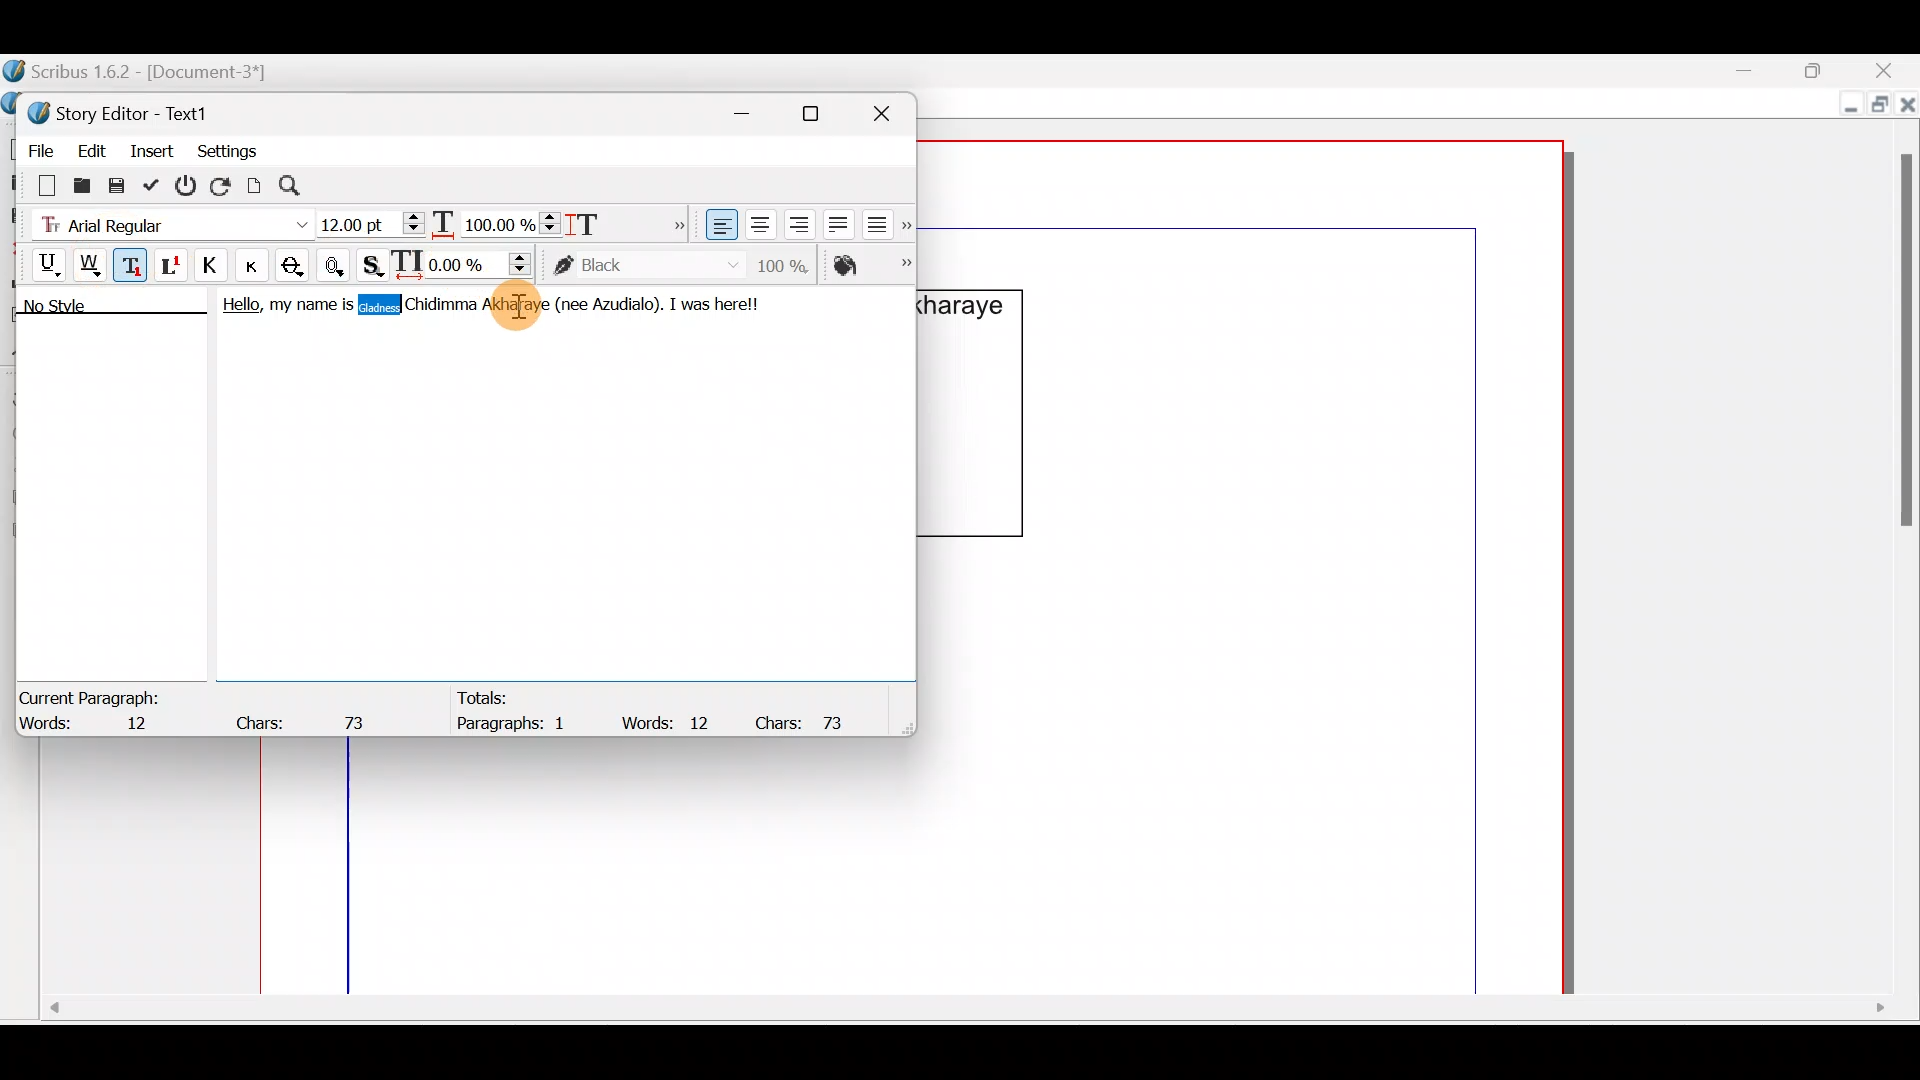 The image size is (1920, 1080). Describe the element at coordinates (125, 111) in the screenshot. I see `Story Editor - Text1` at that location.